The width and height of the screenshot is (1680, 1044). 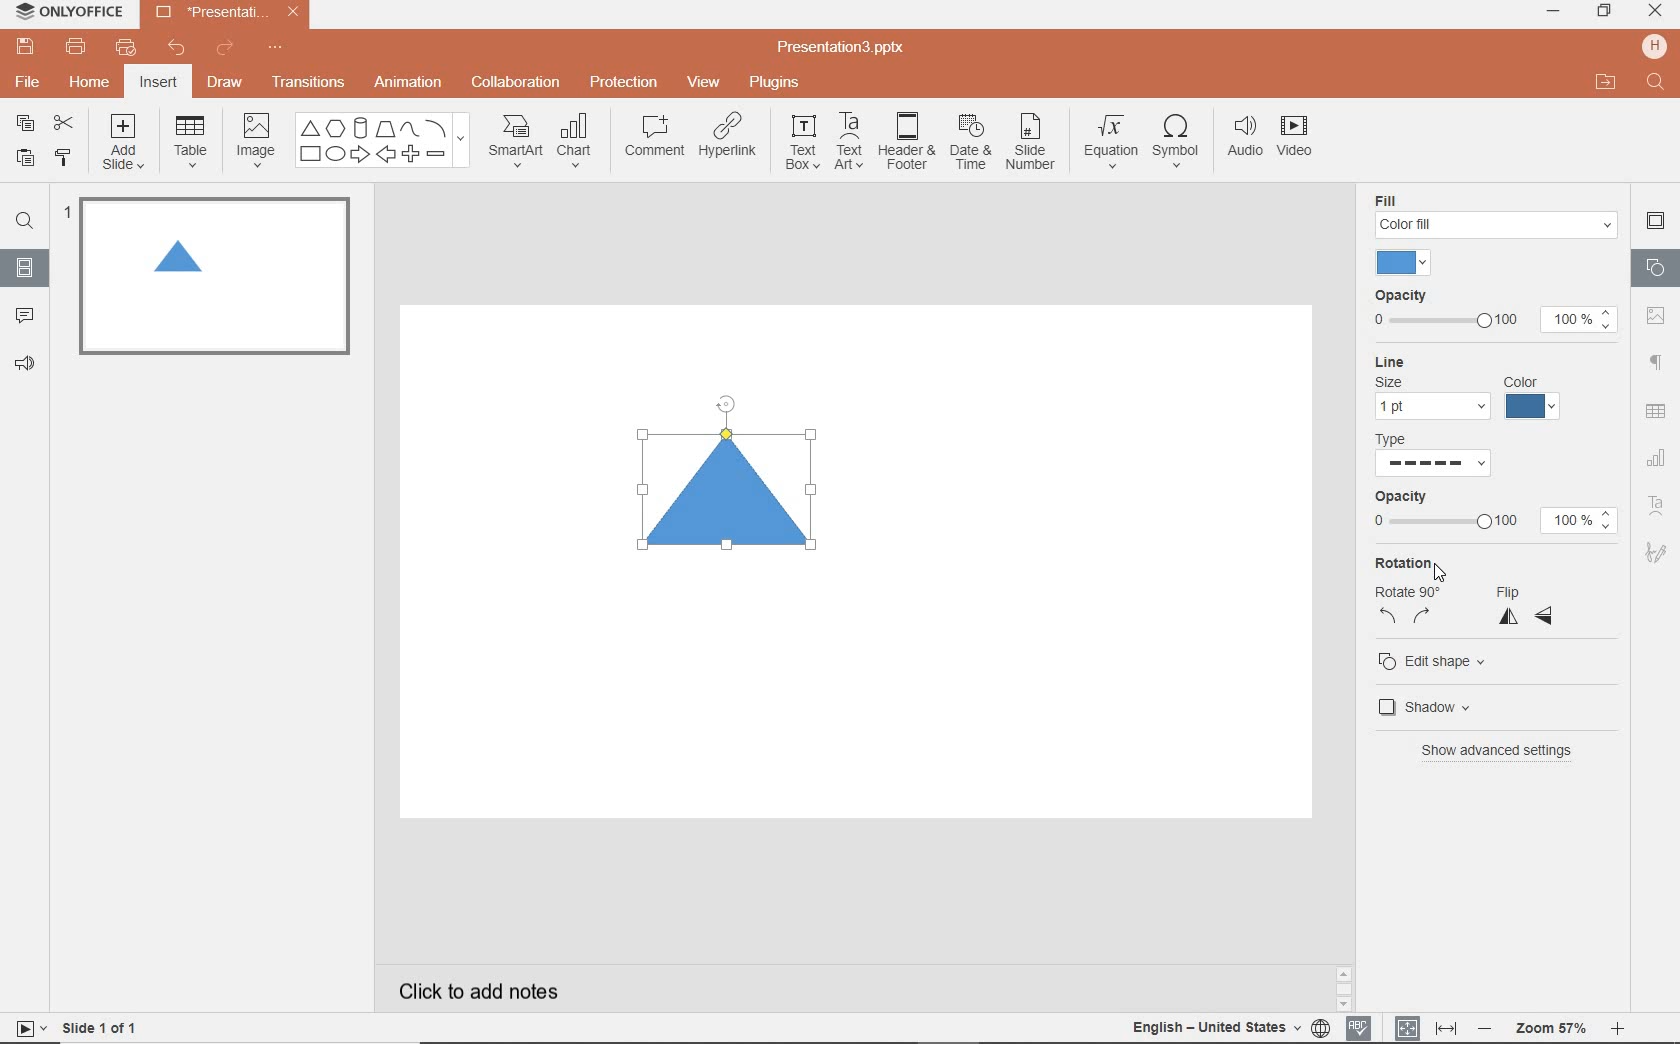 What do you see at coordinates (26, 126) in the screenshot?
I see `COPY` at bounding box center [26, 126].